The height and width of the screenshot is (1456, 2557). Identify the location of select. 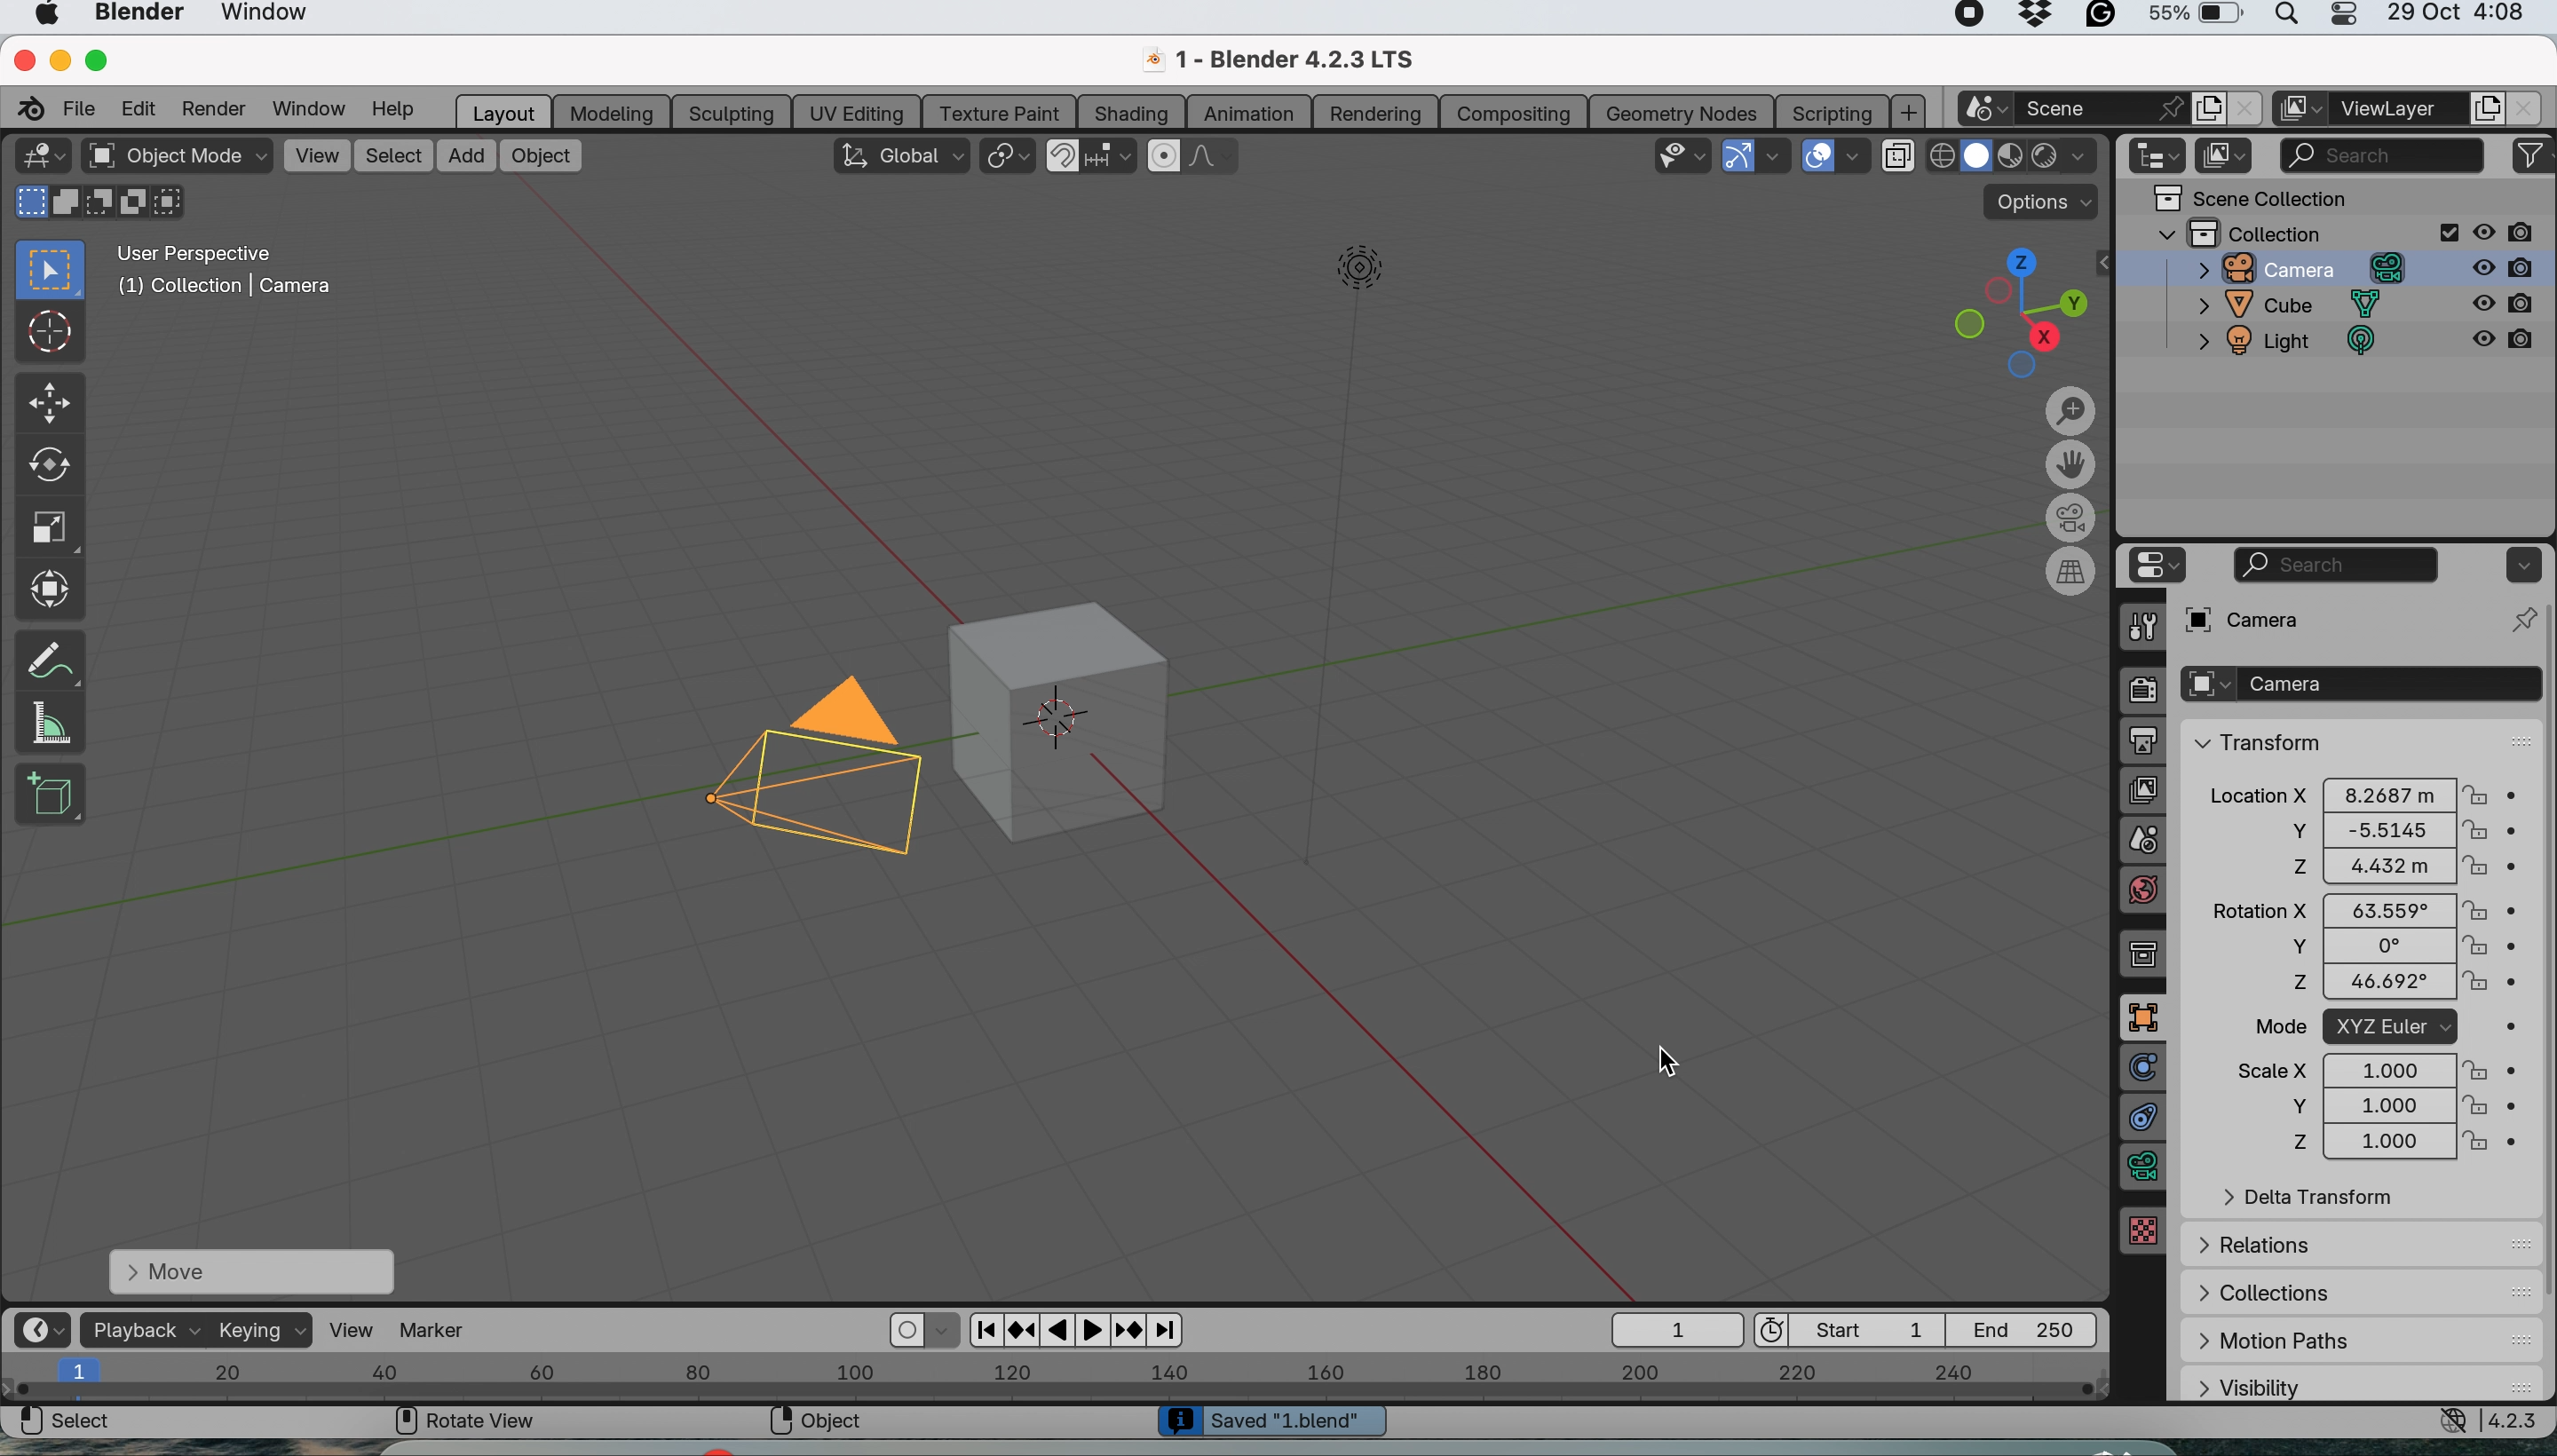
(394, 156).